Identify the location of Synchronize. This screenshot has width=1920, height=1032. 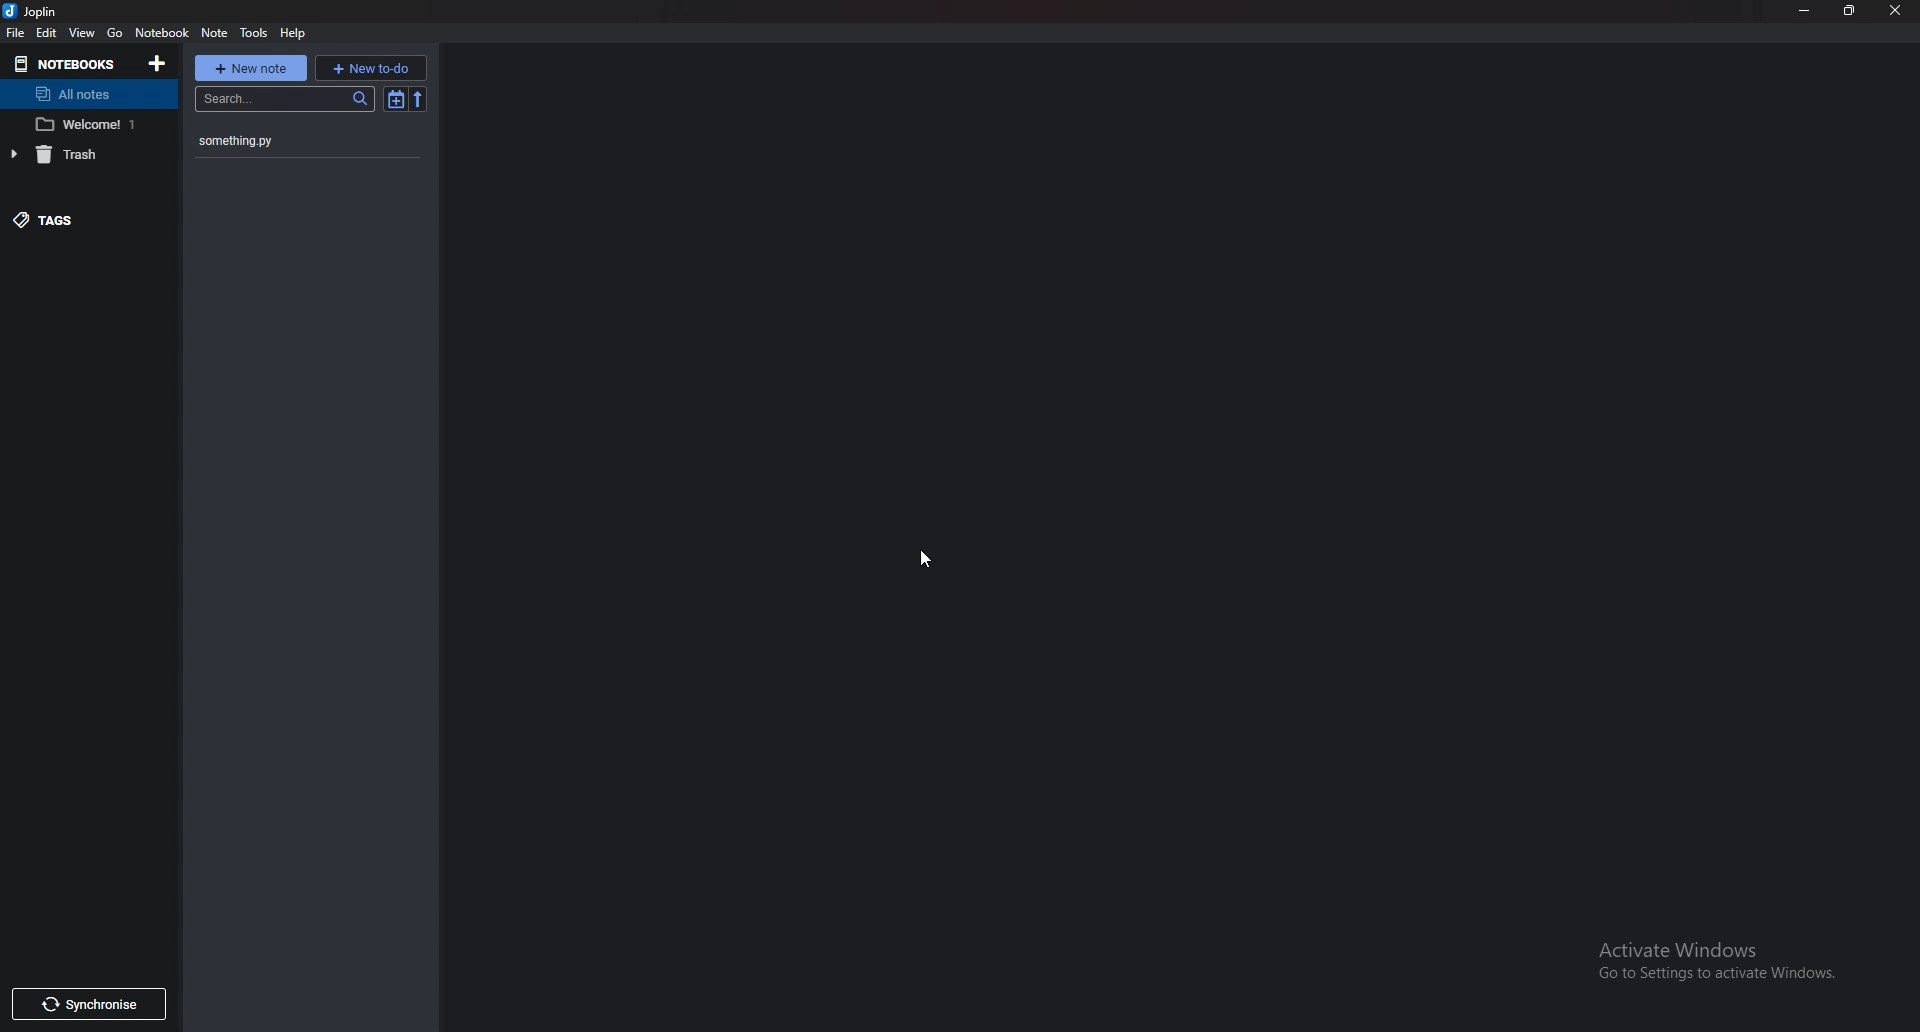
(88, 1003).